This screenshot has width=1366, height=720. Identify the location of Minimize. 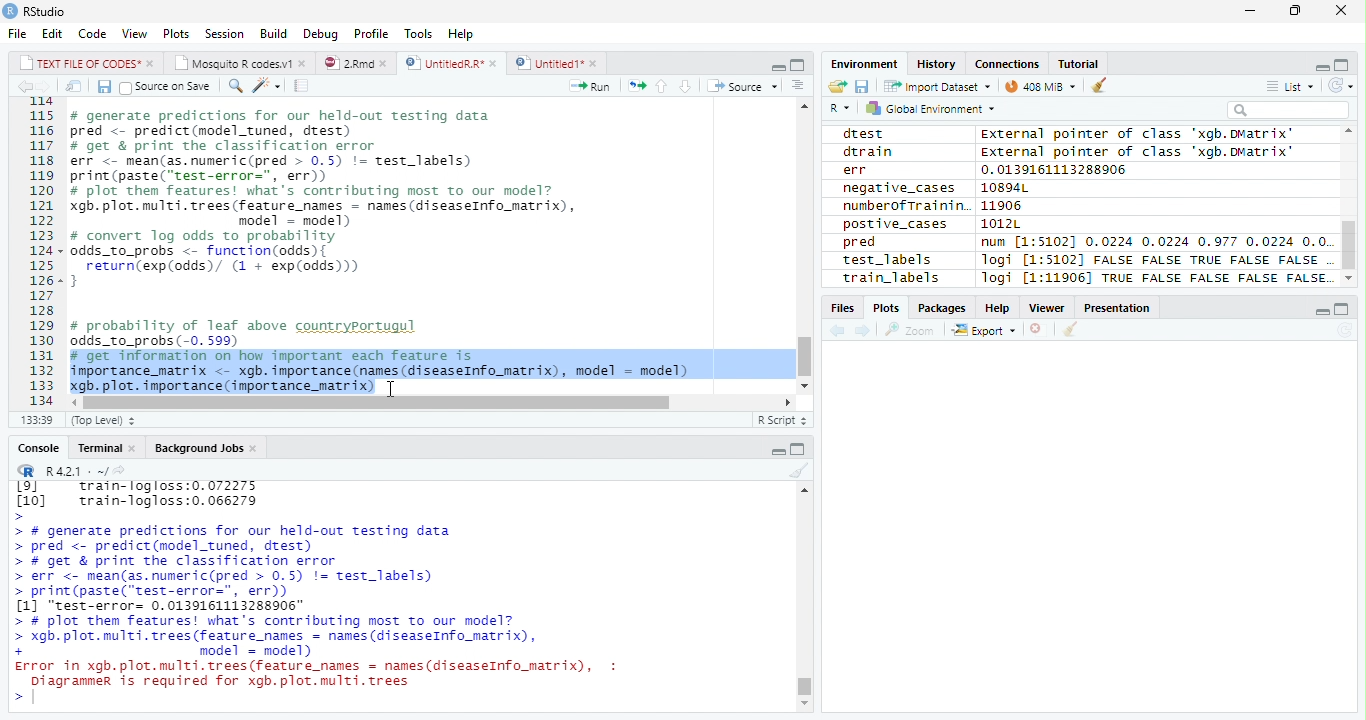
(1249, 11).